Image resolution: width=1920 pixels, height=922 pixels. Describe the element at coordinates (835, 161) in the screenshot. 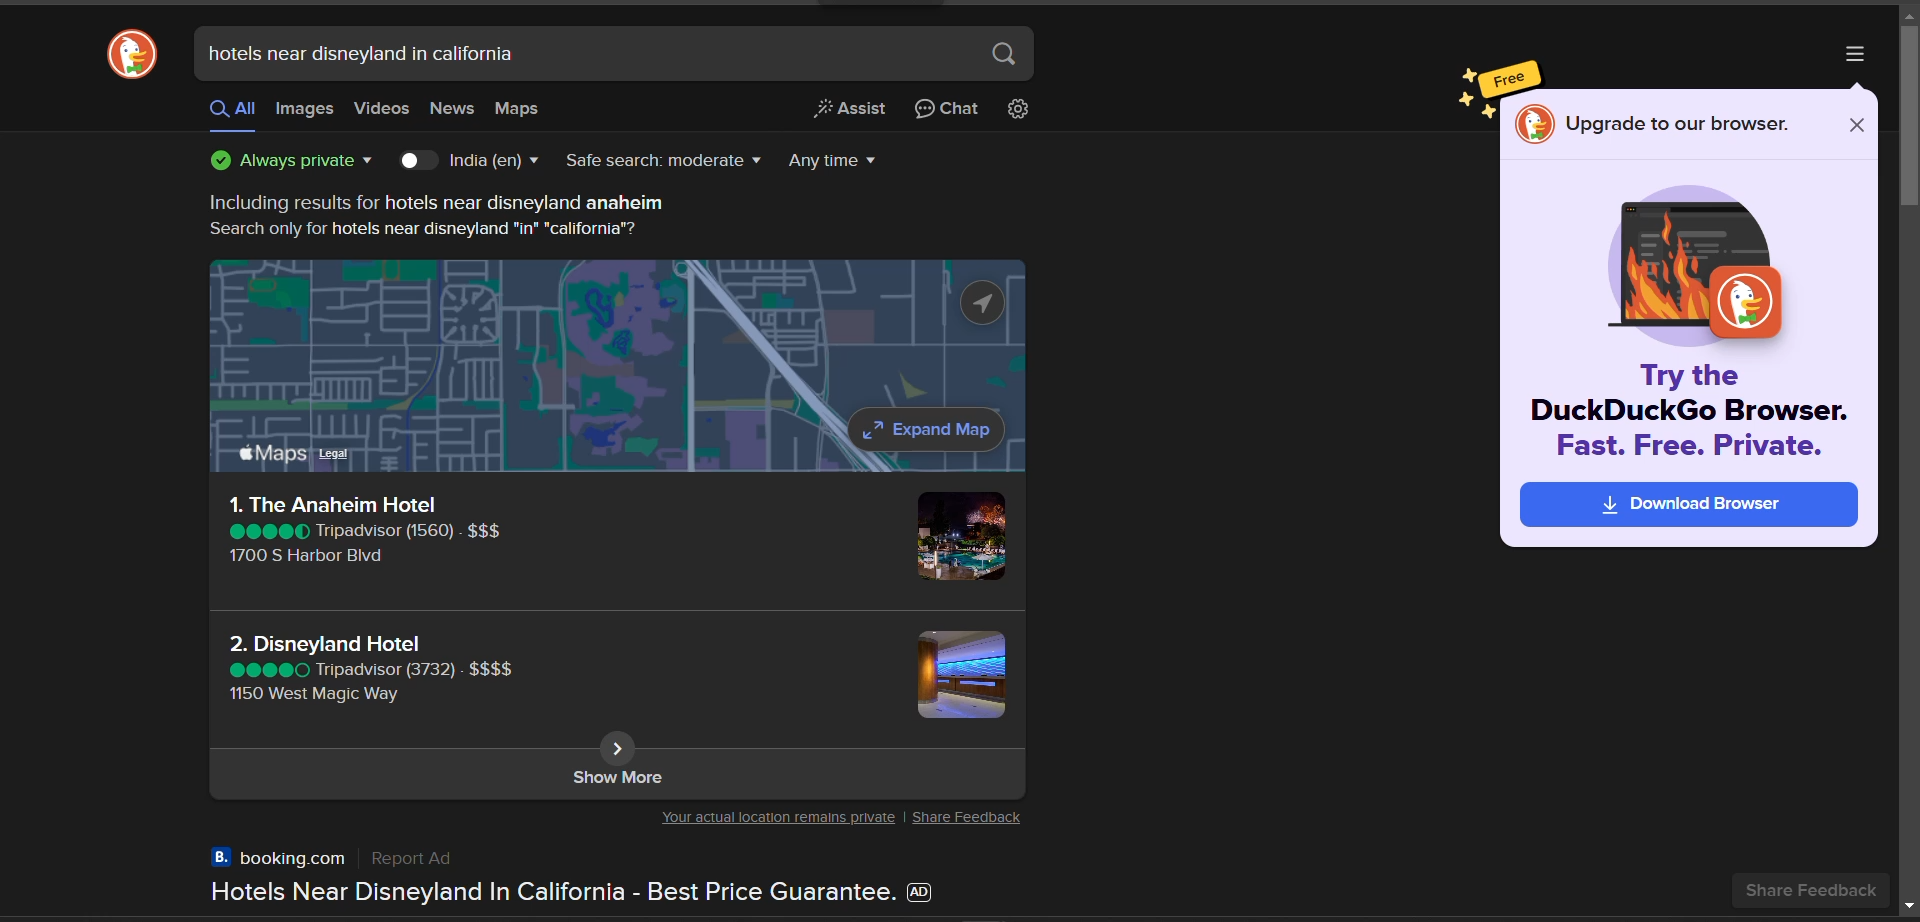

I see `result timeline filter` at that location.